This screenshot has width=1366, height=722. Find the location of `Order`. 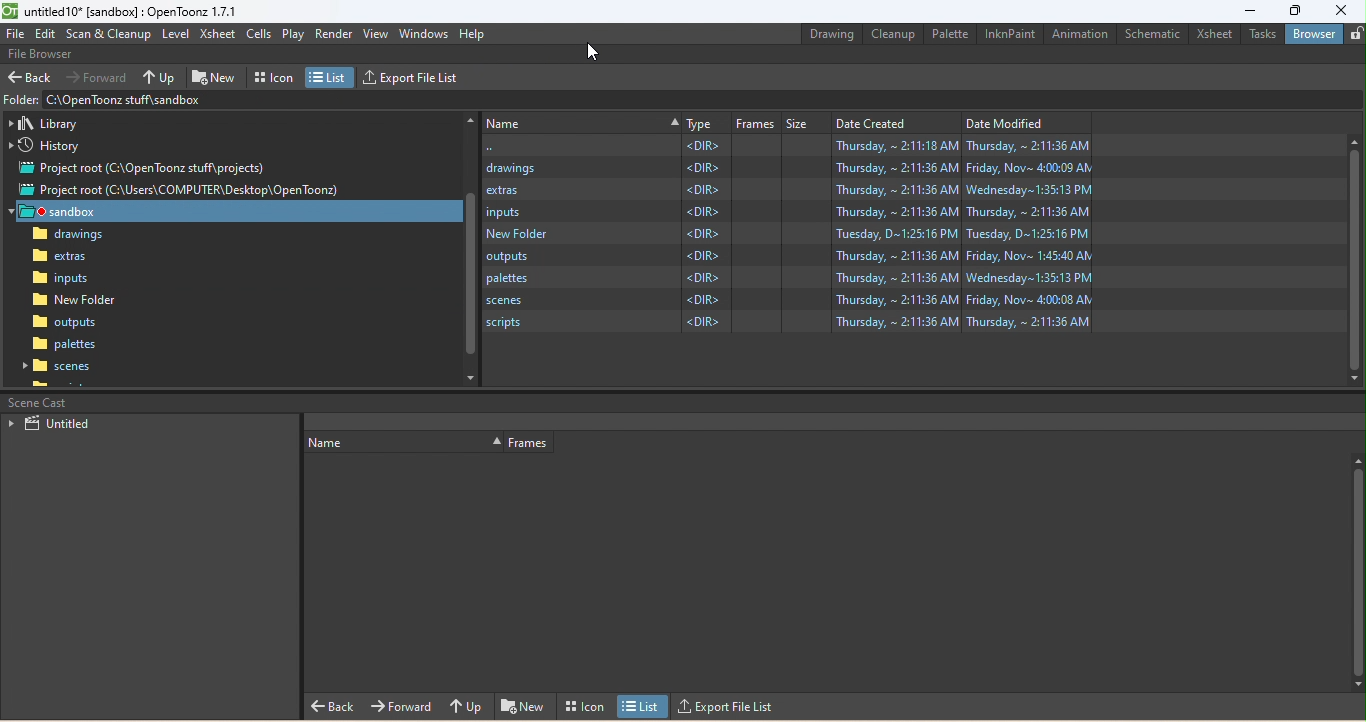

Order is located at coordinates (403, 441).